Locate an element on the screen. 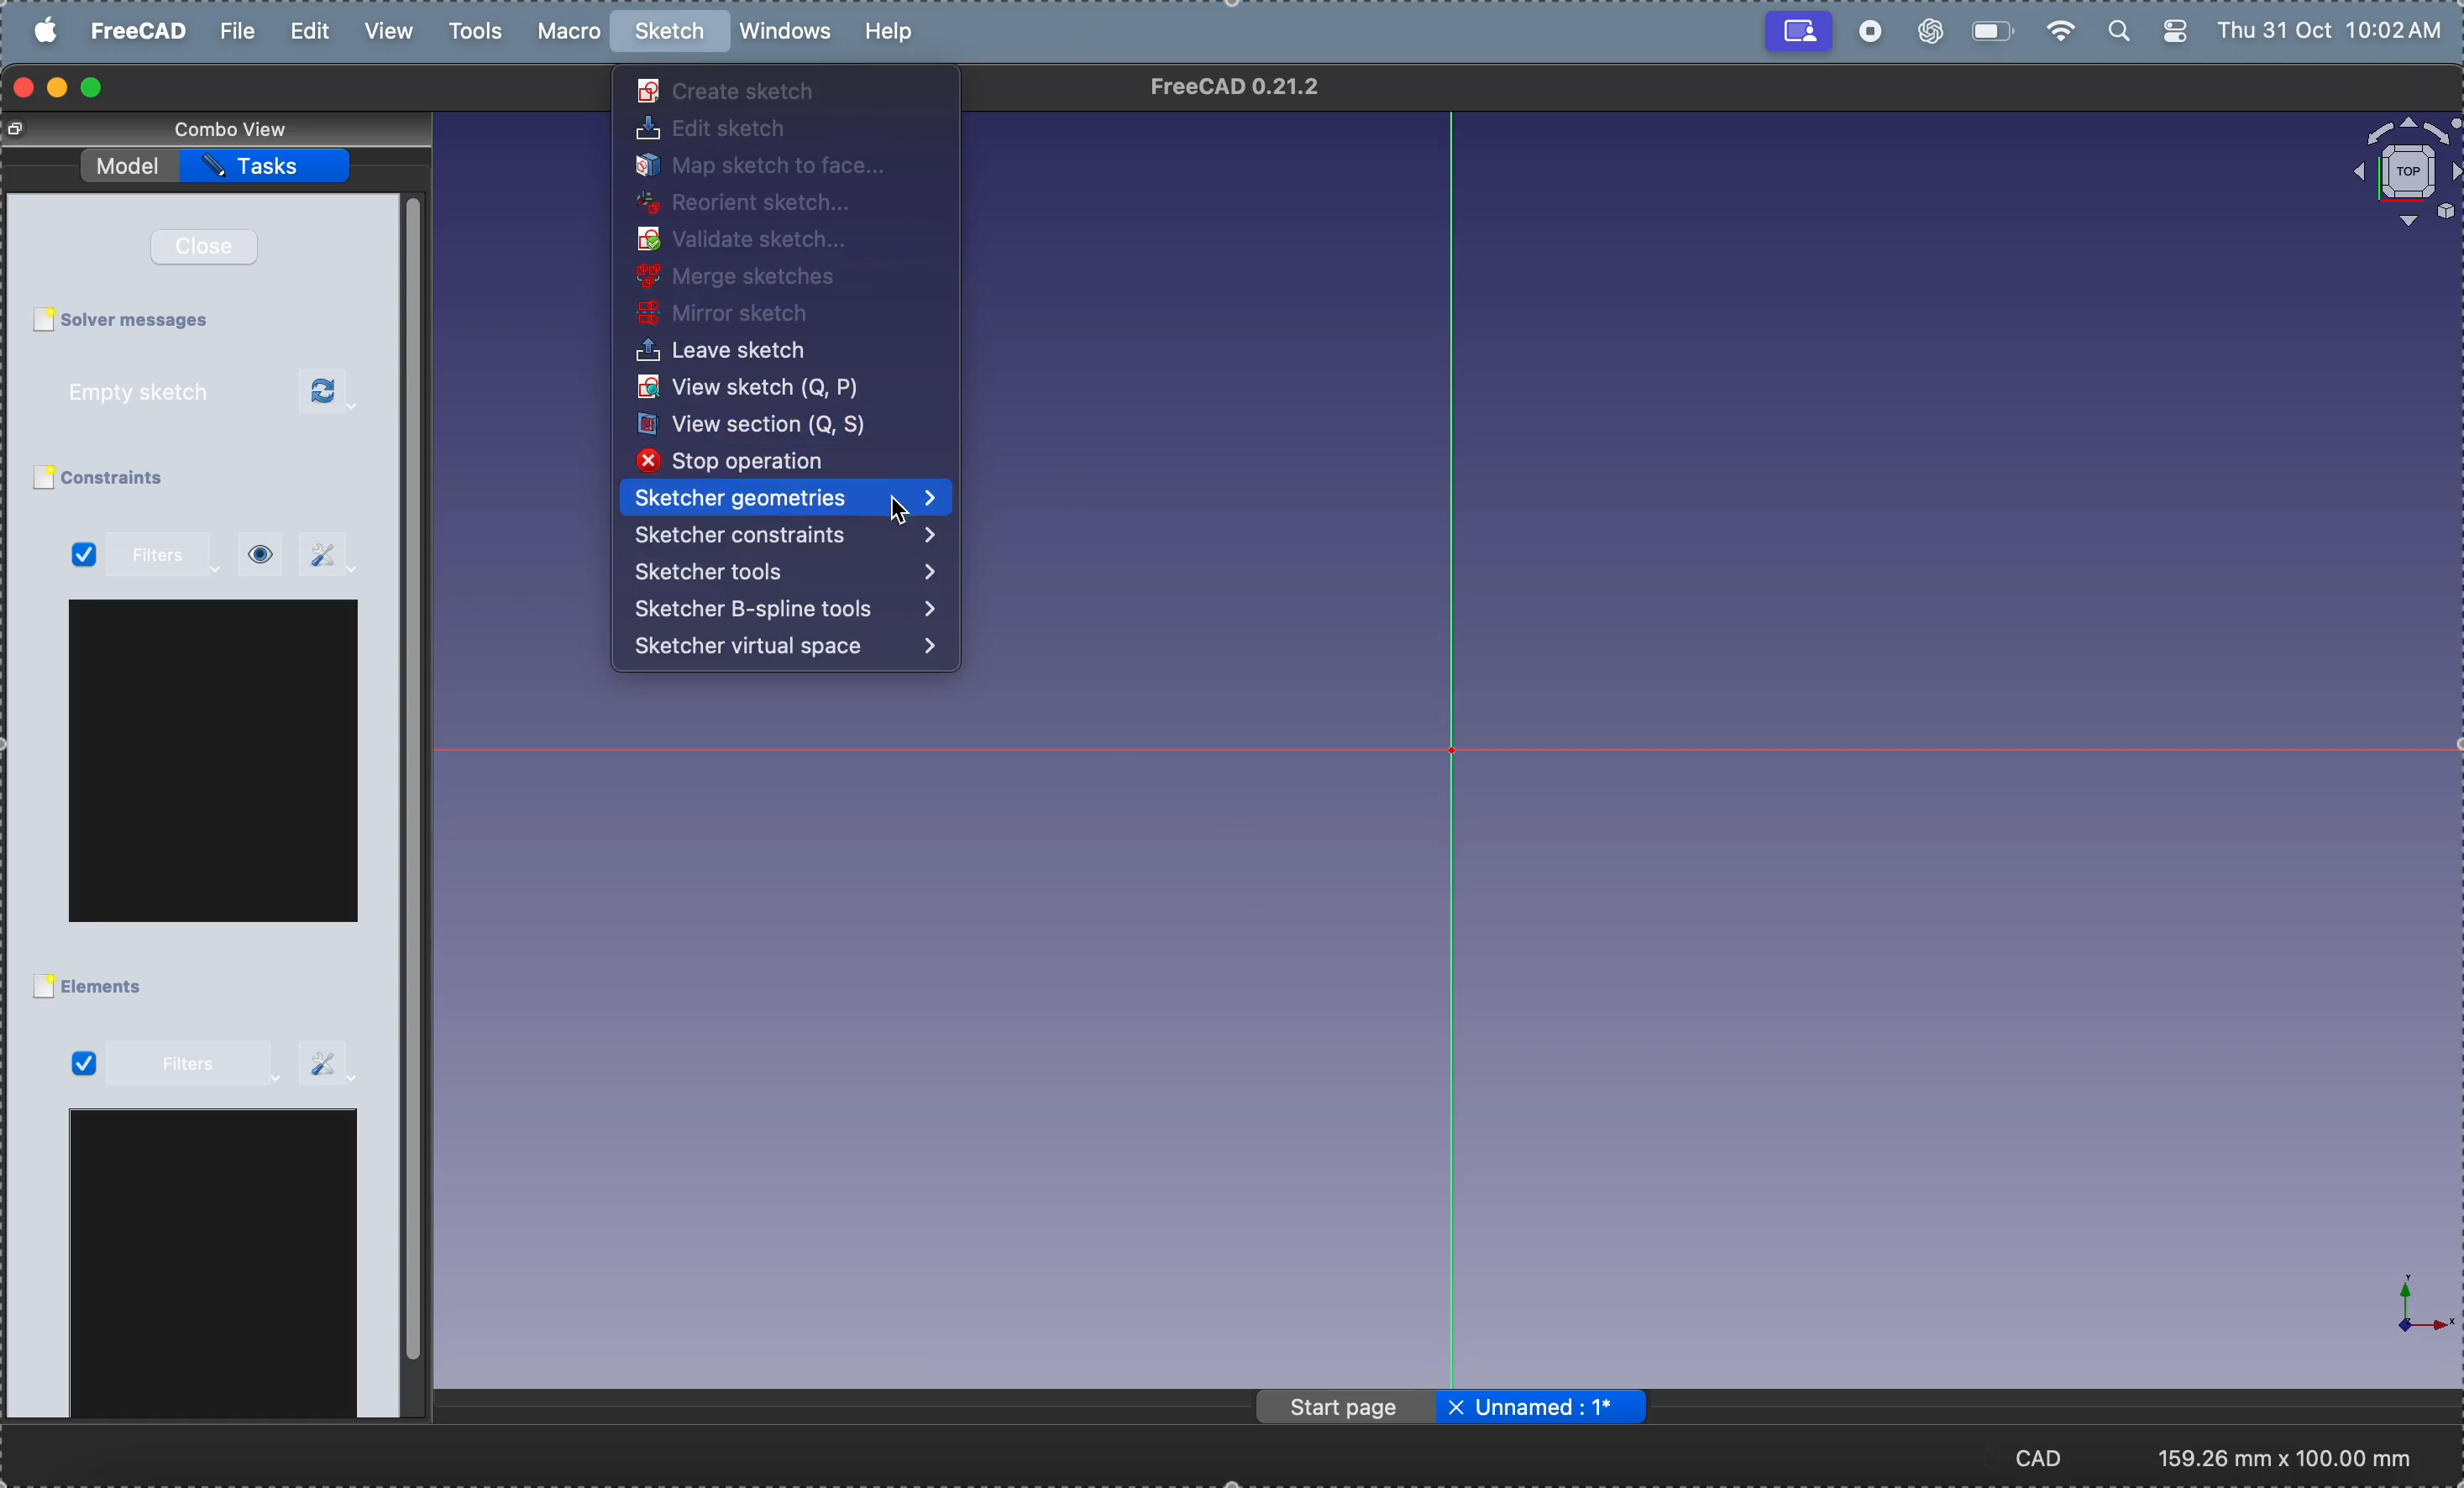 The height and width of the screenshot is (1488, 2464). settings is located at coordinates (329, 555).